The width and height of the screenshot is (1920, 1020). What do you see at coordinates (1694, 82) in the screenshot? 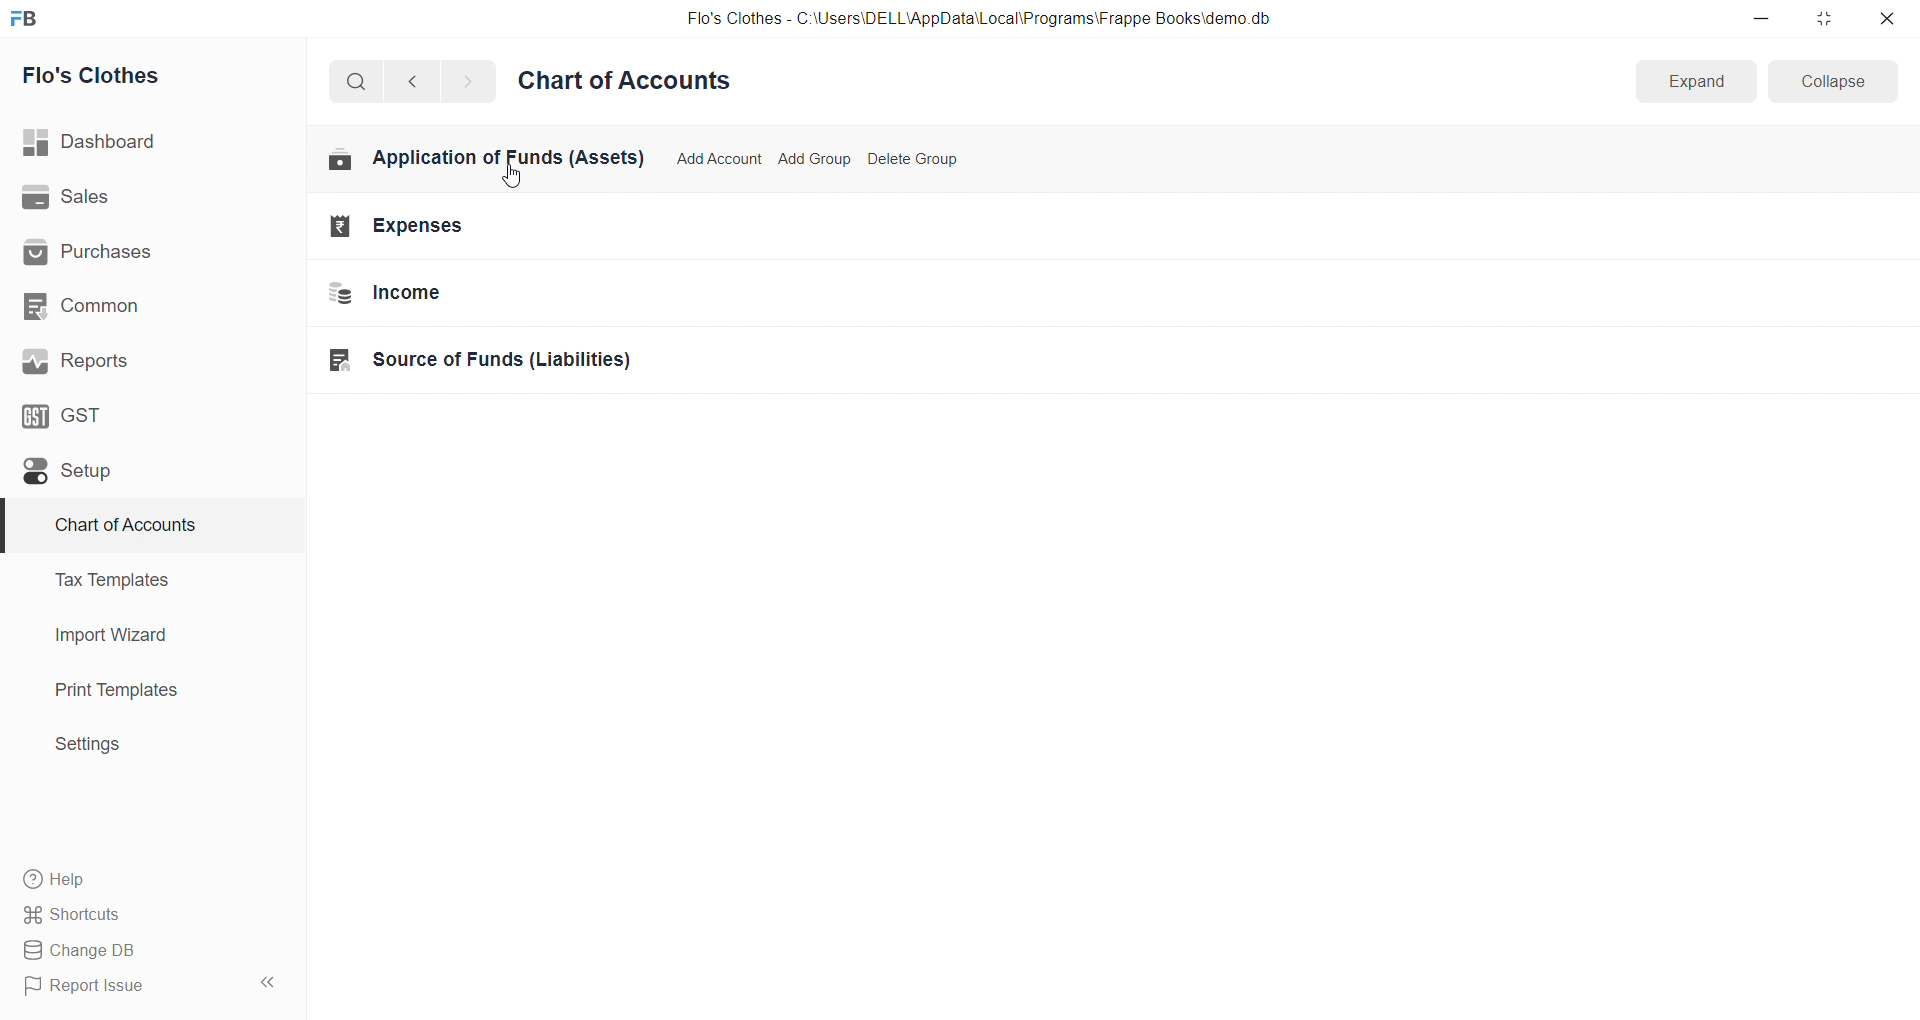
I see `Expand` at bounding box center [1694, 82].